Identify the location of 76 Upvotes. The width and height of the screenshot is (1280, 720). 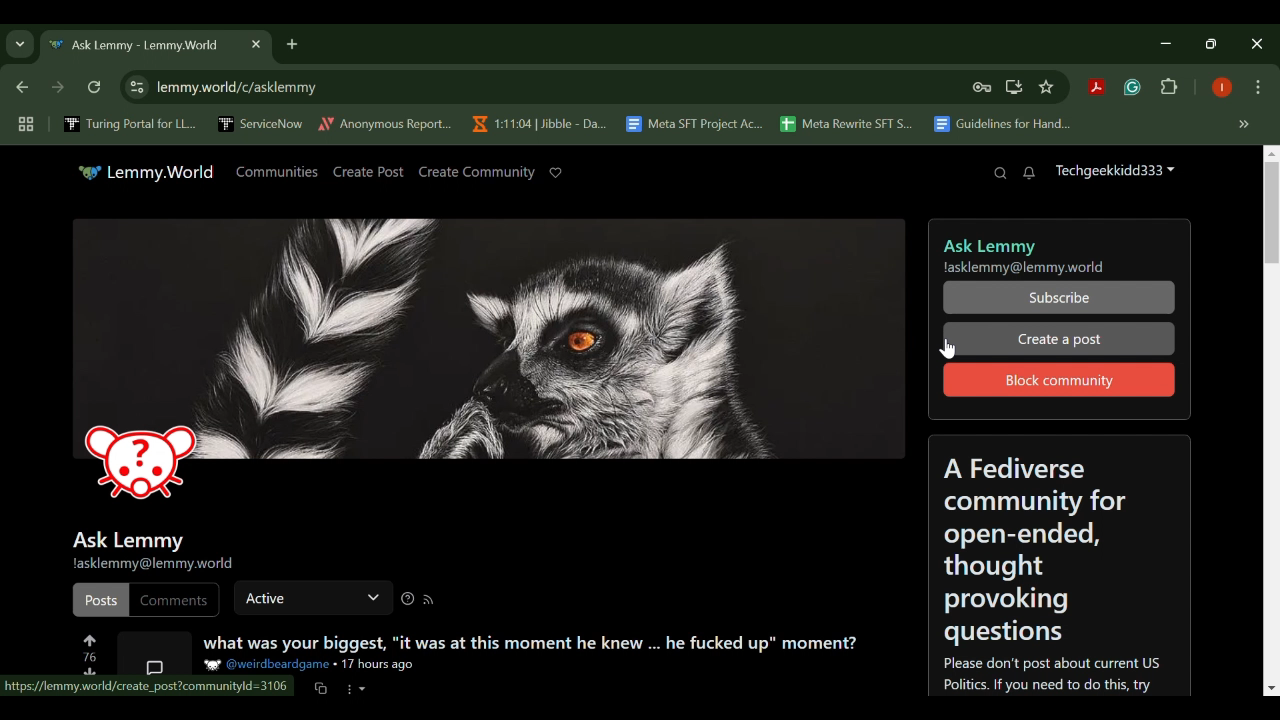
(90, 648).